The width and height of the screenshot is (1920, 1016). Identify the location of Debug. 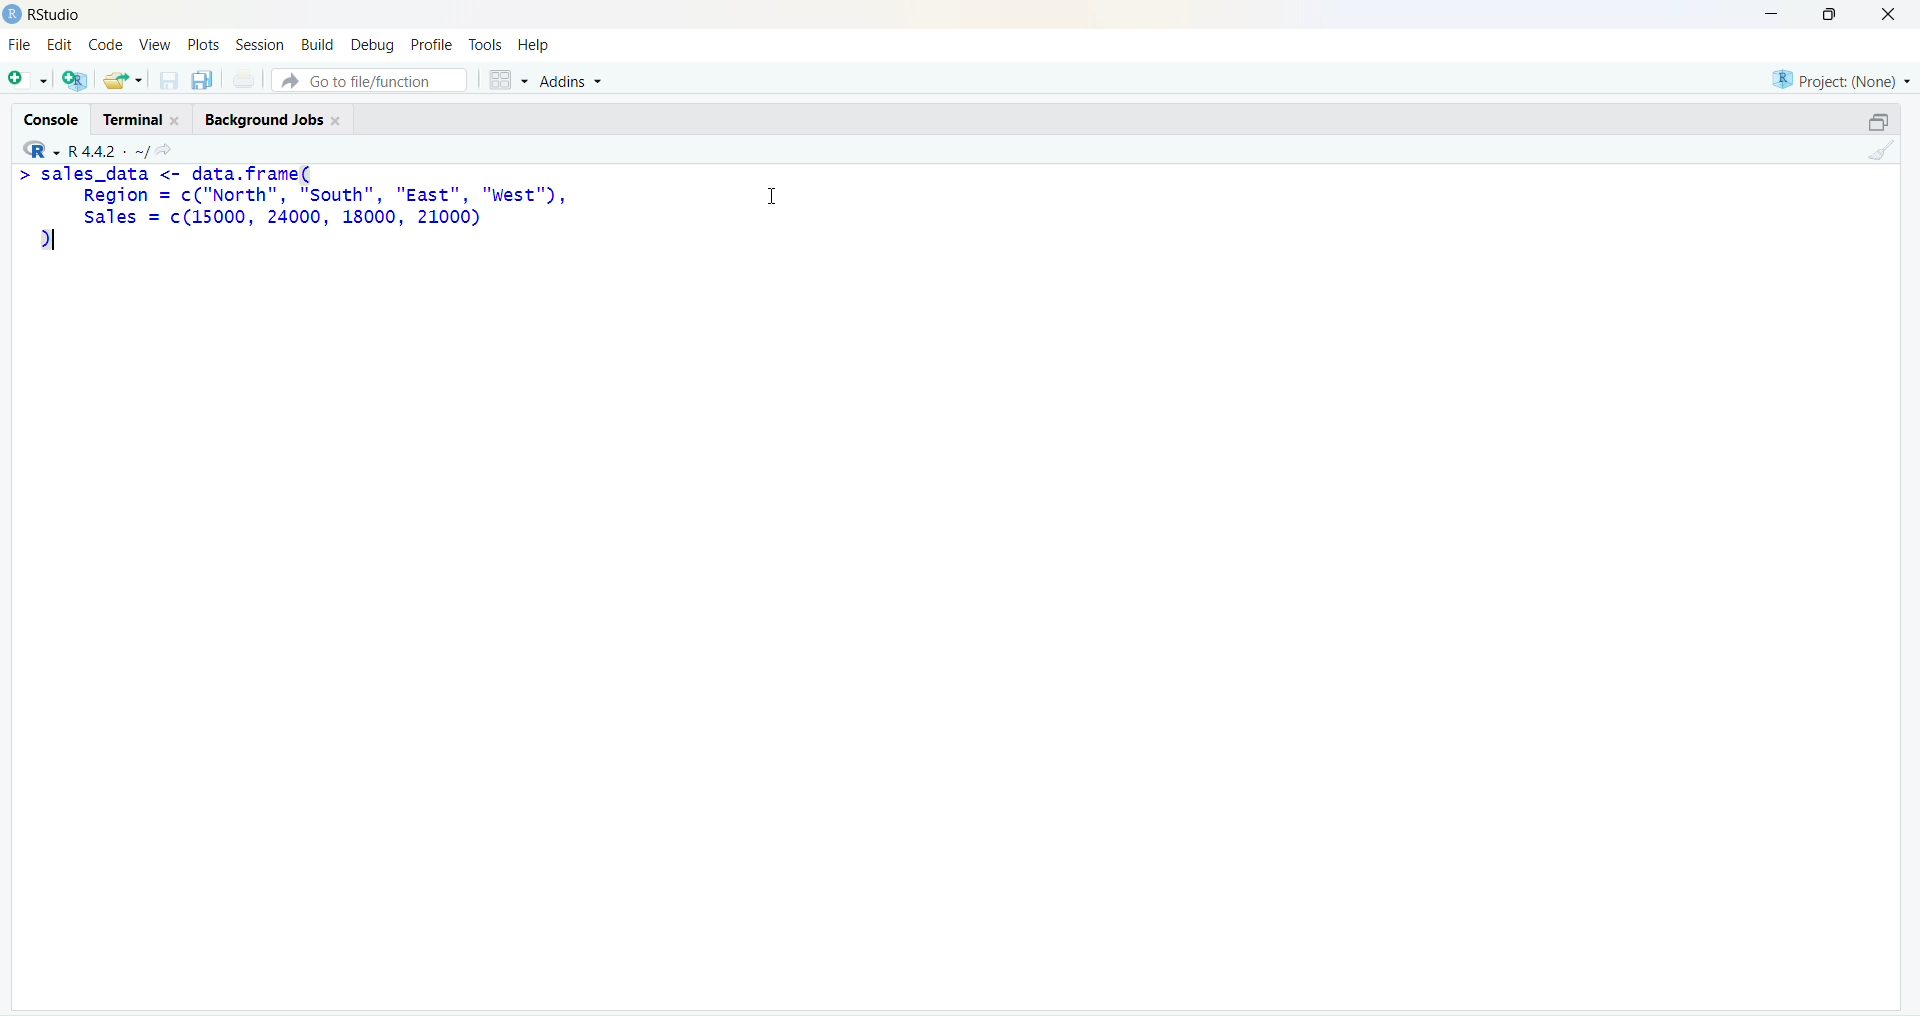
(372, 44).